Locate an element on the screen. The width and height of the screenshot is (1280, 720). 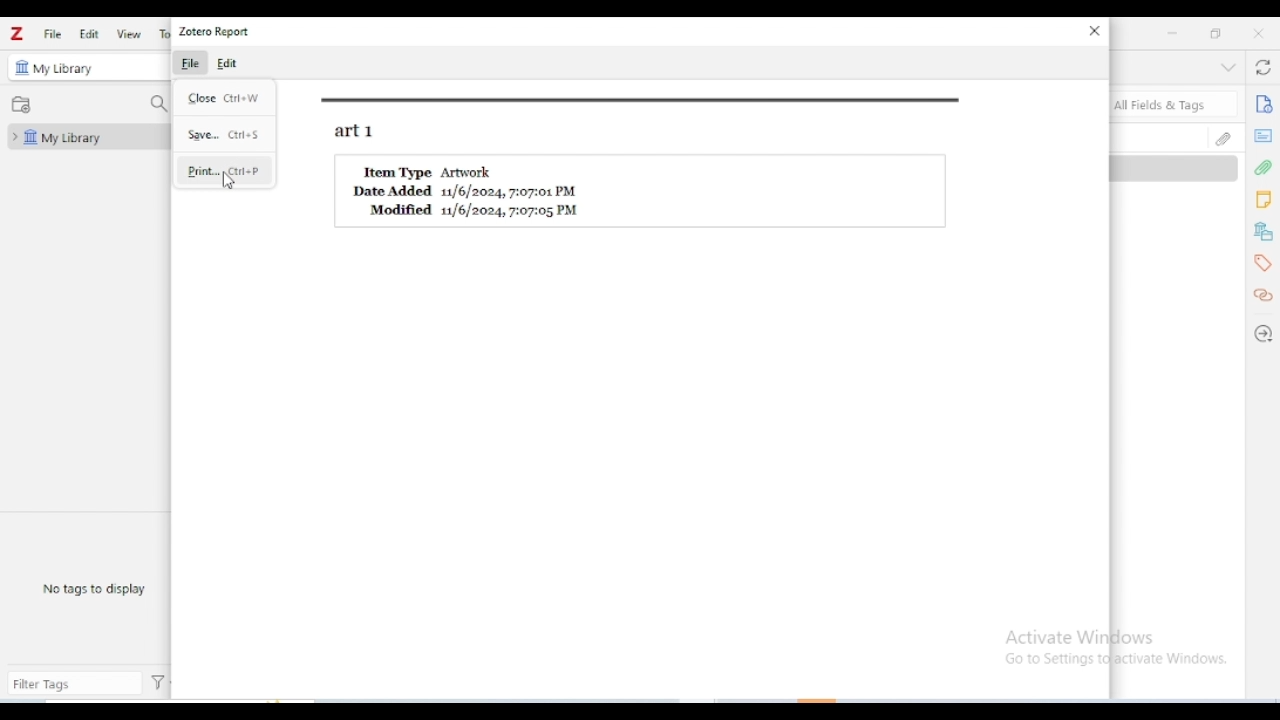
ctrl + S is located at coordinates (245, 134).